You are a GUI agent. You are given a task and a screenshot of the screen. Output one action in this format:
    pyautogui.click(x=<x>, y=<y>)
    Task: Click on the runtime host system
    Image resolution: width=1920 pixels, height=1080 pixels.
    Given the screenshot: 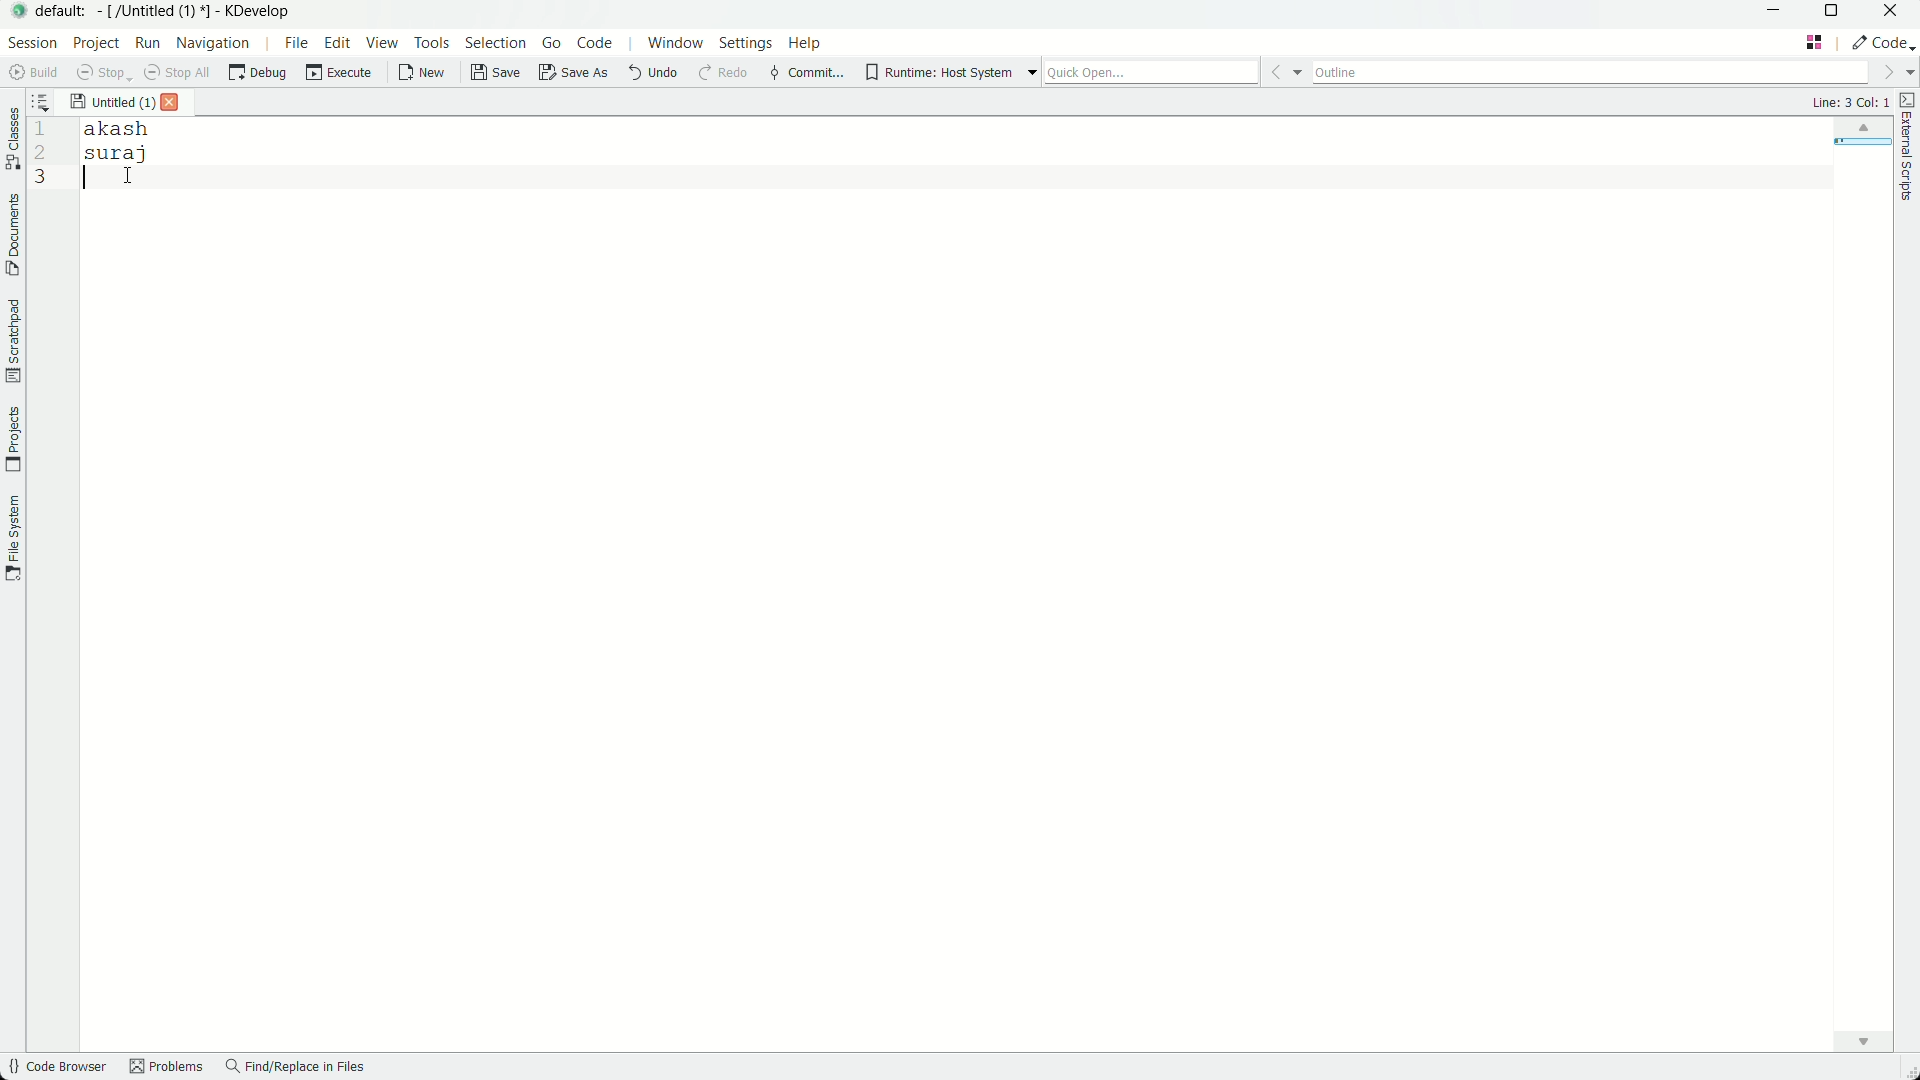 What is the action you would take?
    pyautogui.click(x=952, y=72)
    